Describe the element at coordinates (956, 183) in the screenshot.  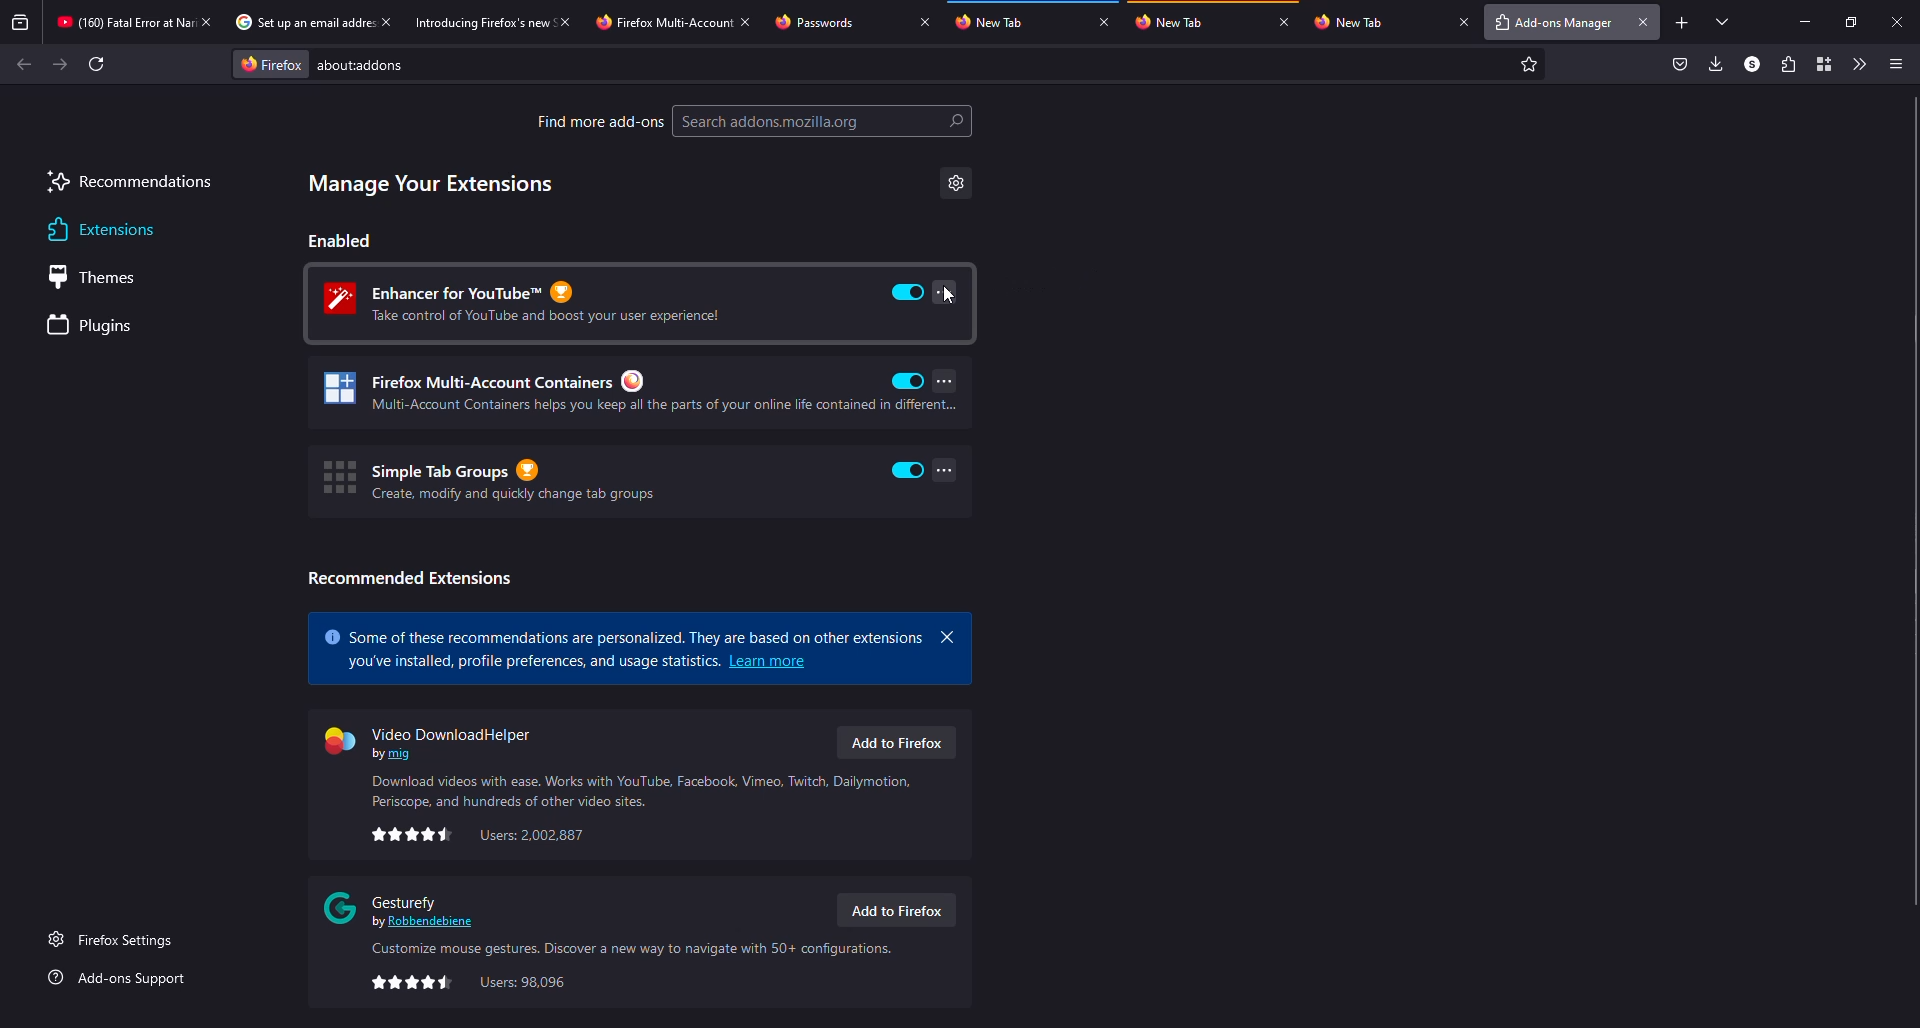
I see `settings` at that location.